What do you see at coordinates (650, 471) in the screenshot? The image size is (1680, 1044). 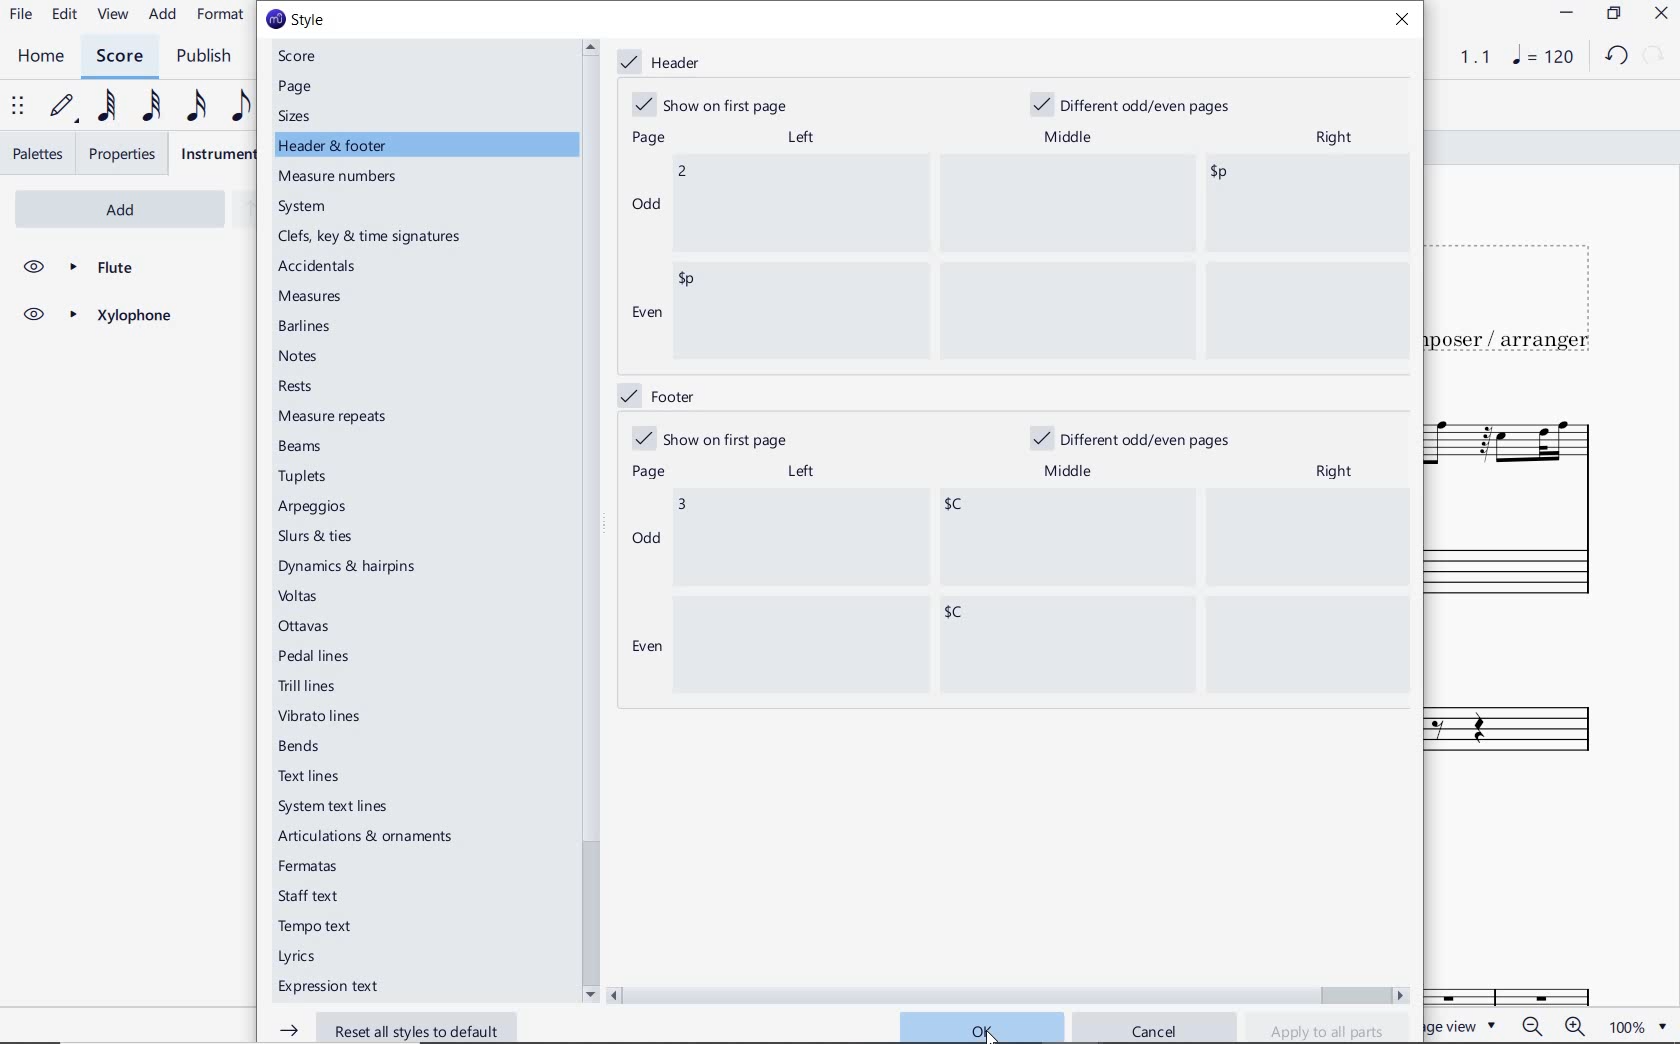 I see `page` at bounding box center [650, 471].